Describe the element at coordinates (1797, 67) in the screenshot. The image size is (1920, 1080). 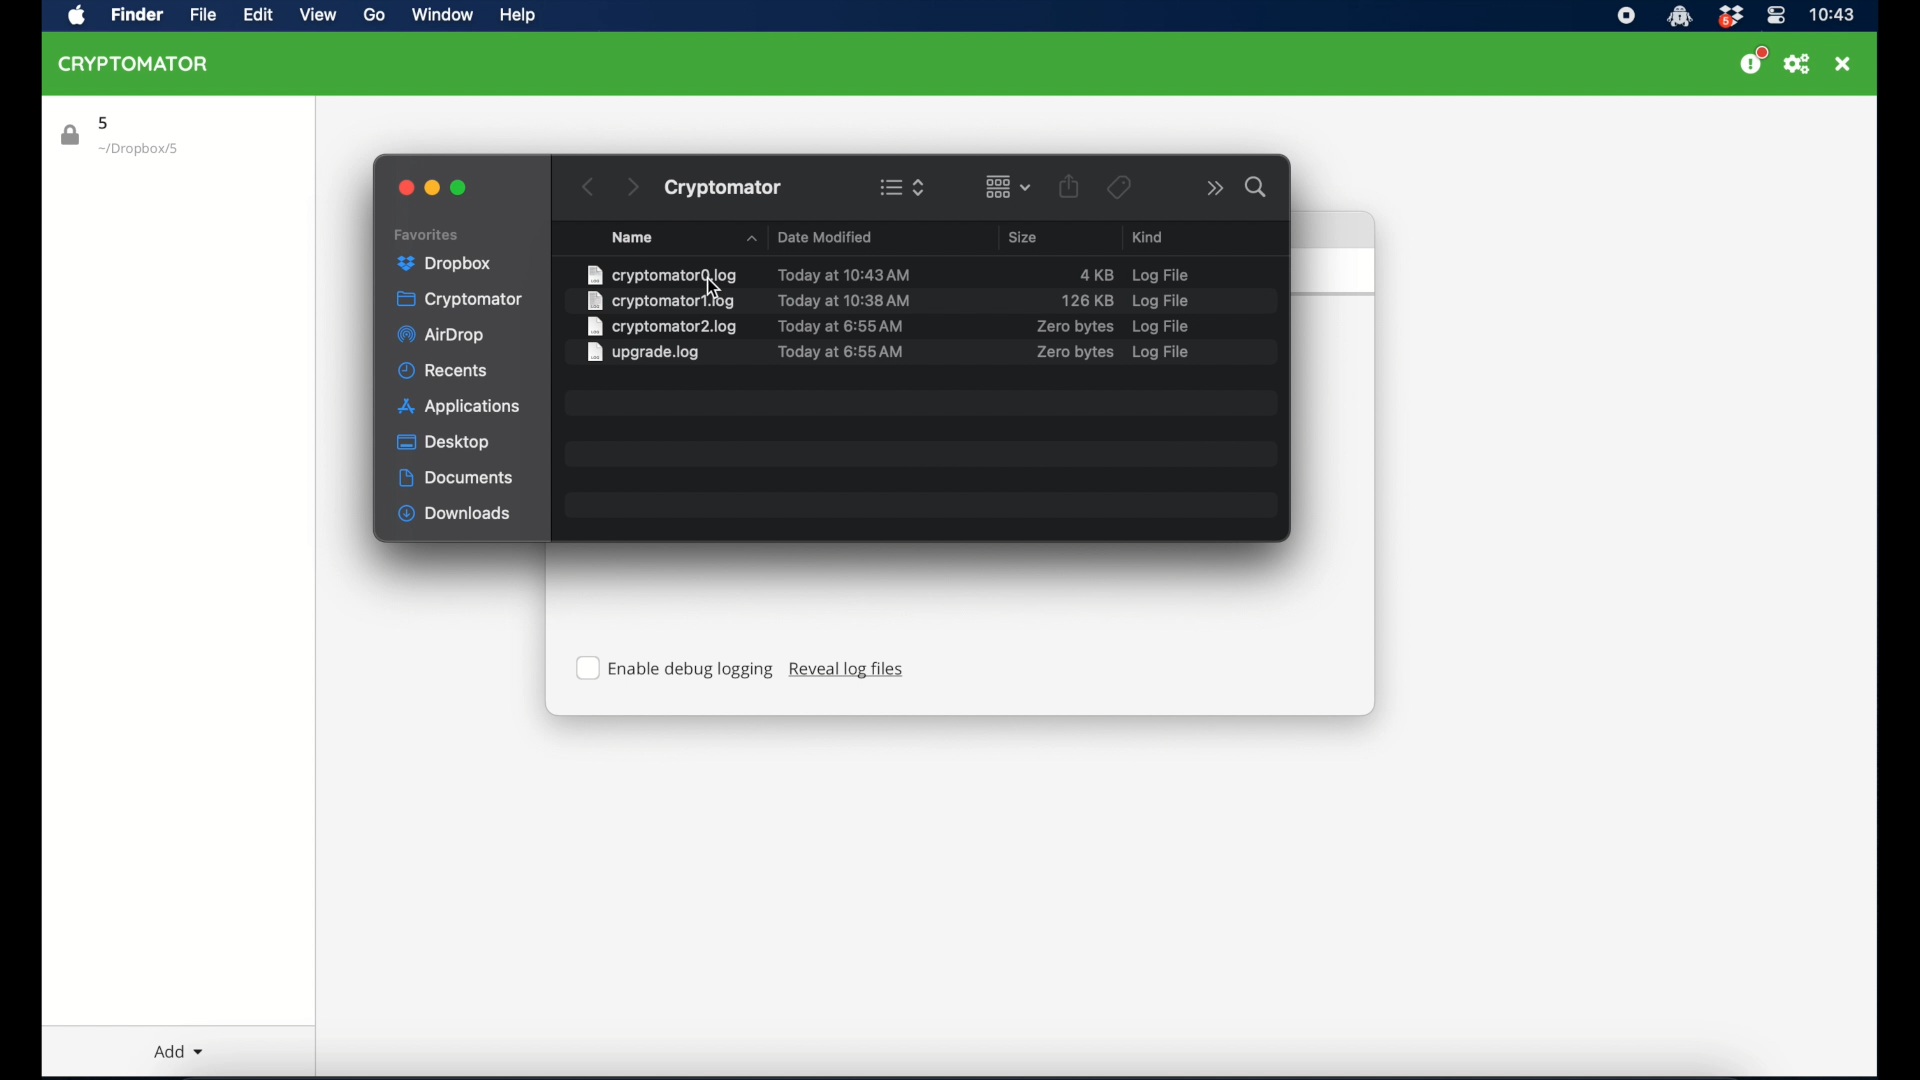
I see `preferences` at that location.